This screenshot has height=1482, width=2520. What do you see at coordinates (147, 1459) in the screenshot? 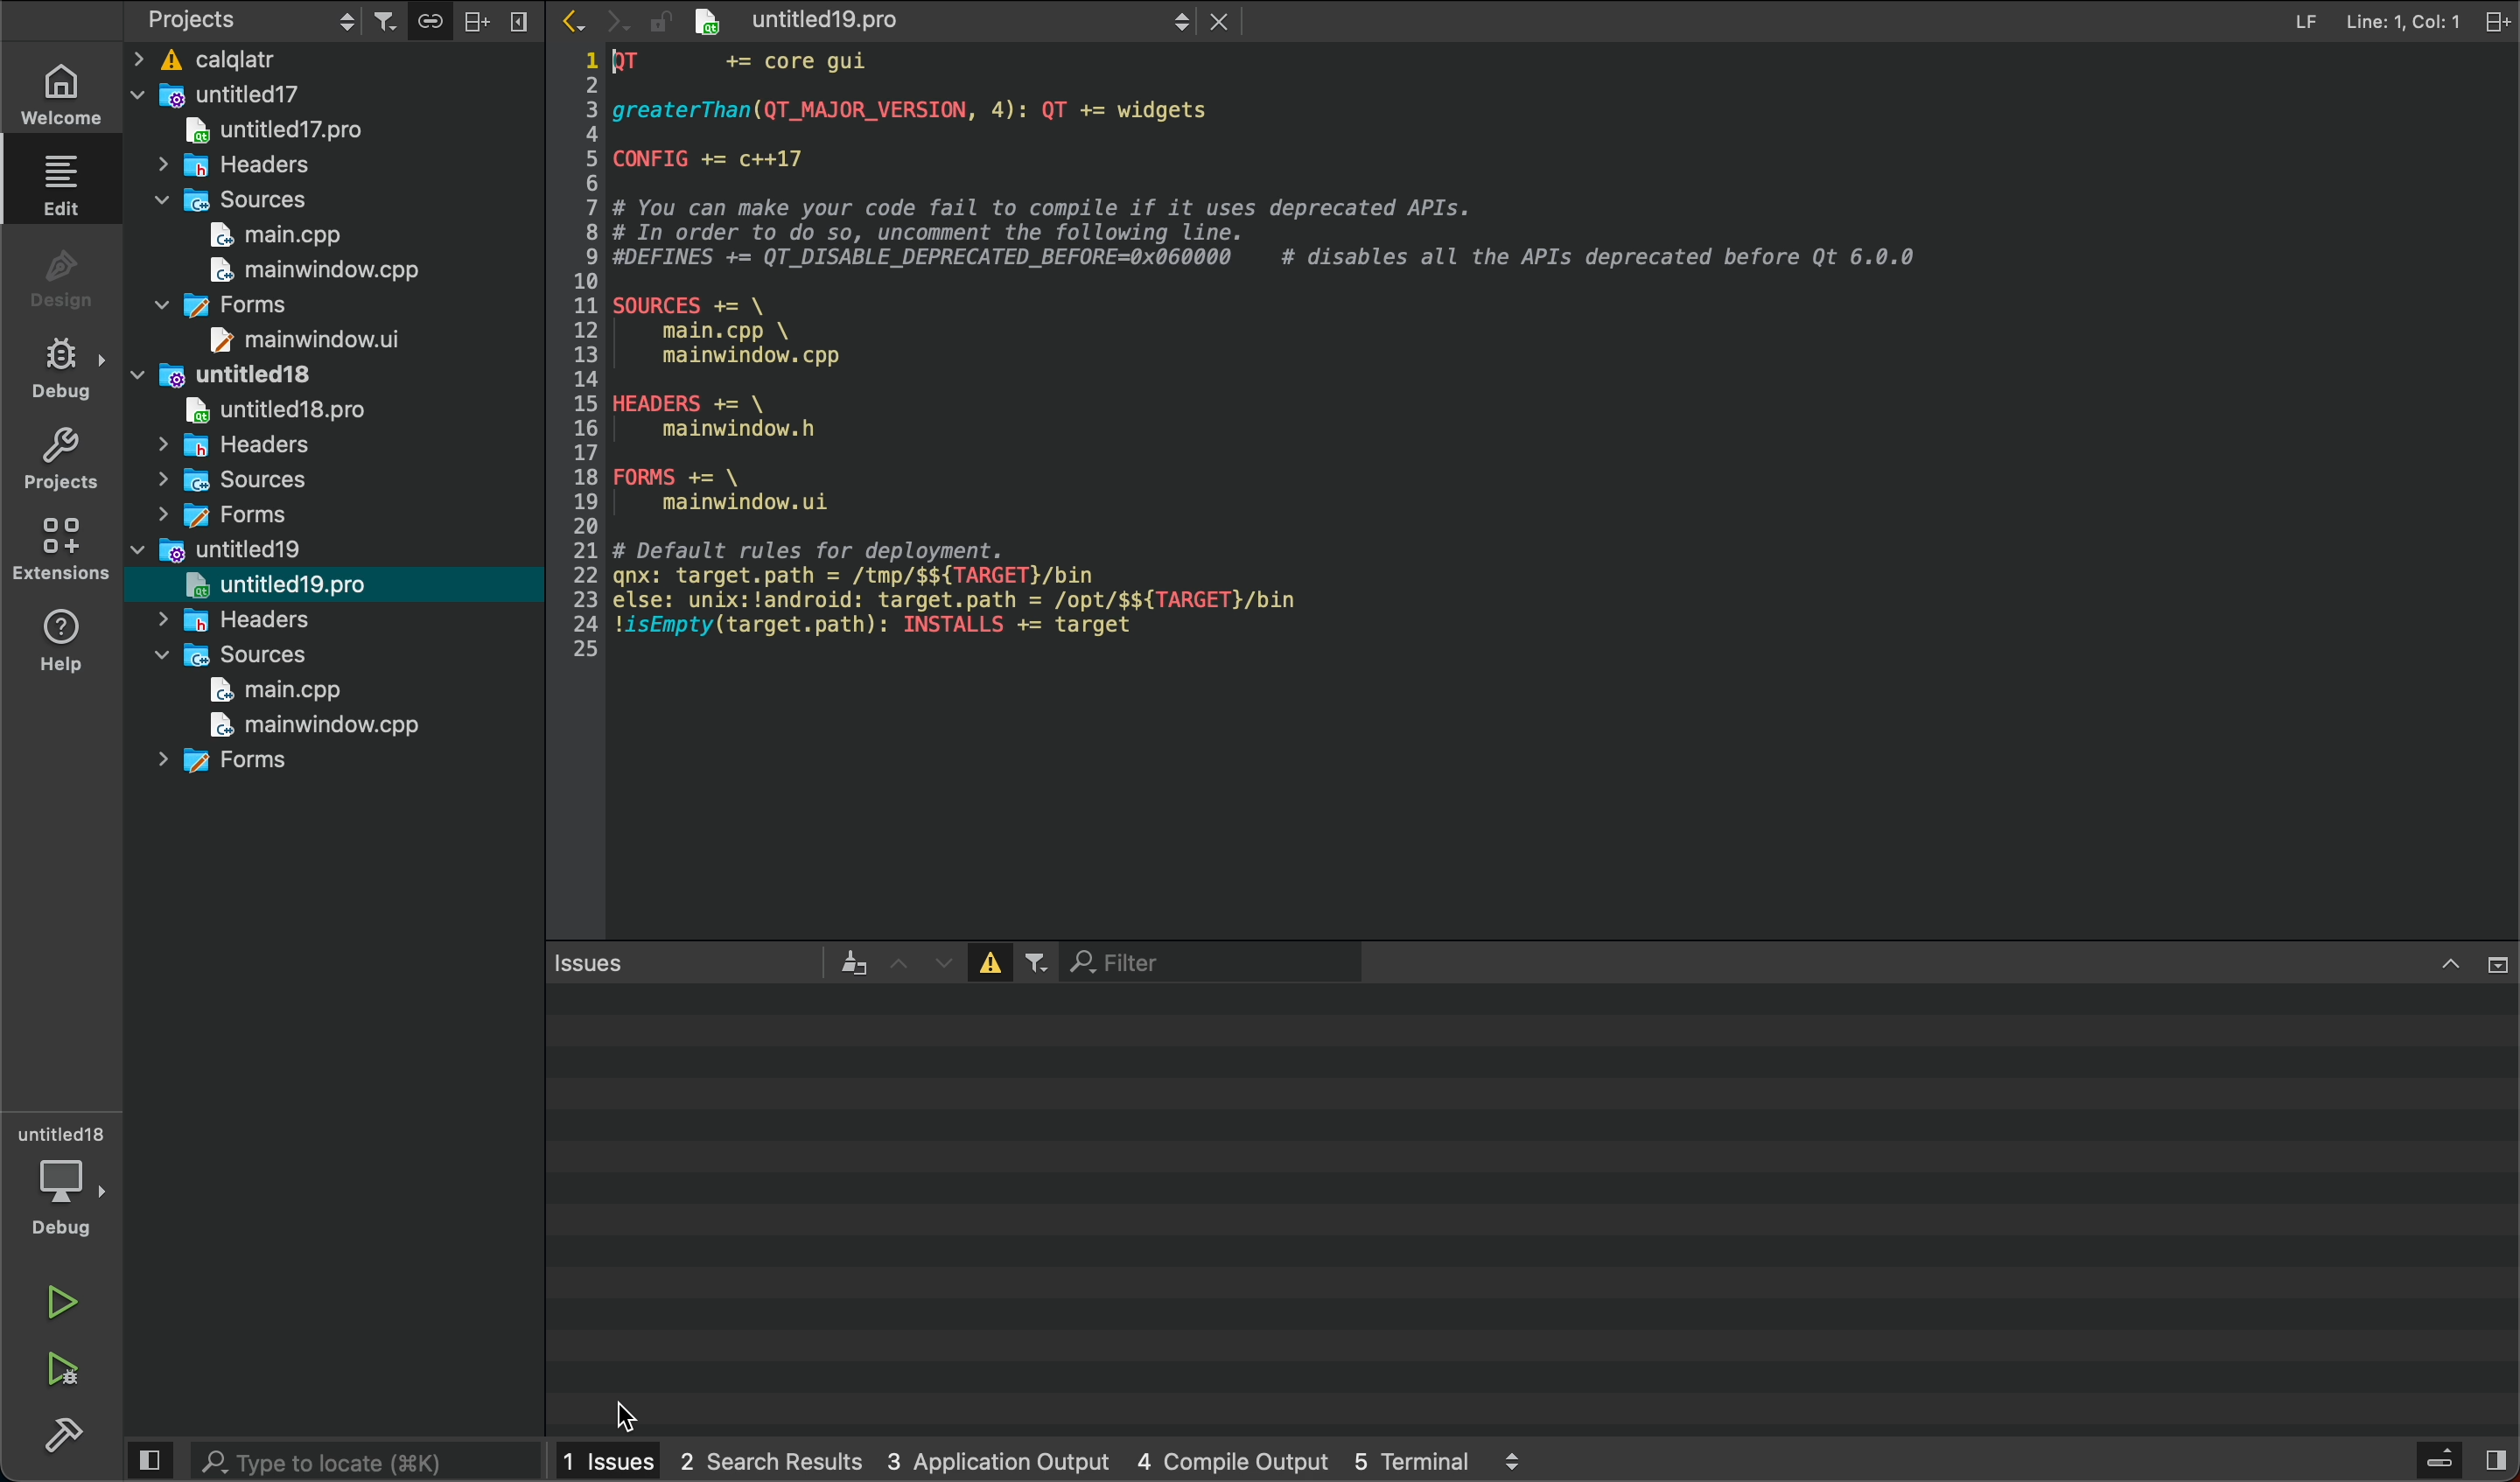
I see `close slidebar` at bounding box center [147, 1459].